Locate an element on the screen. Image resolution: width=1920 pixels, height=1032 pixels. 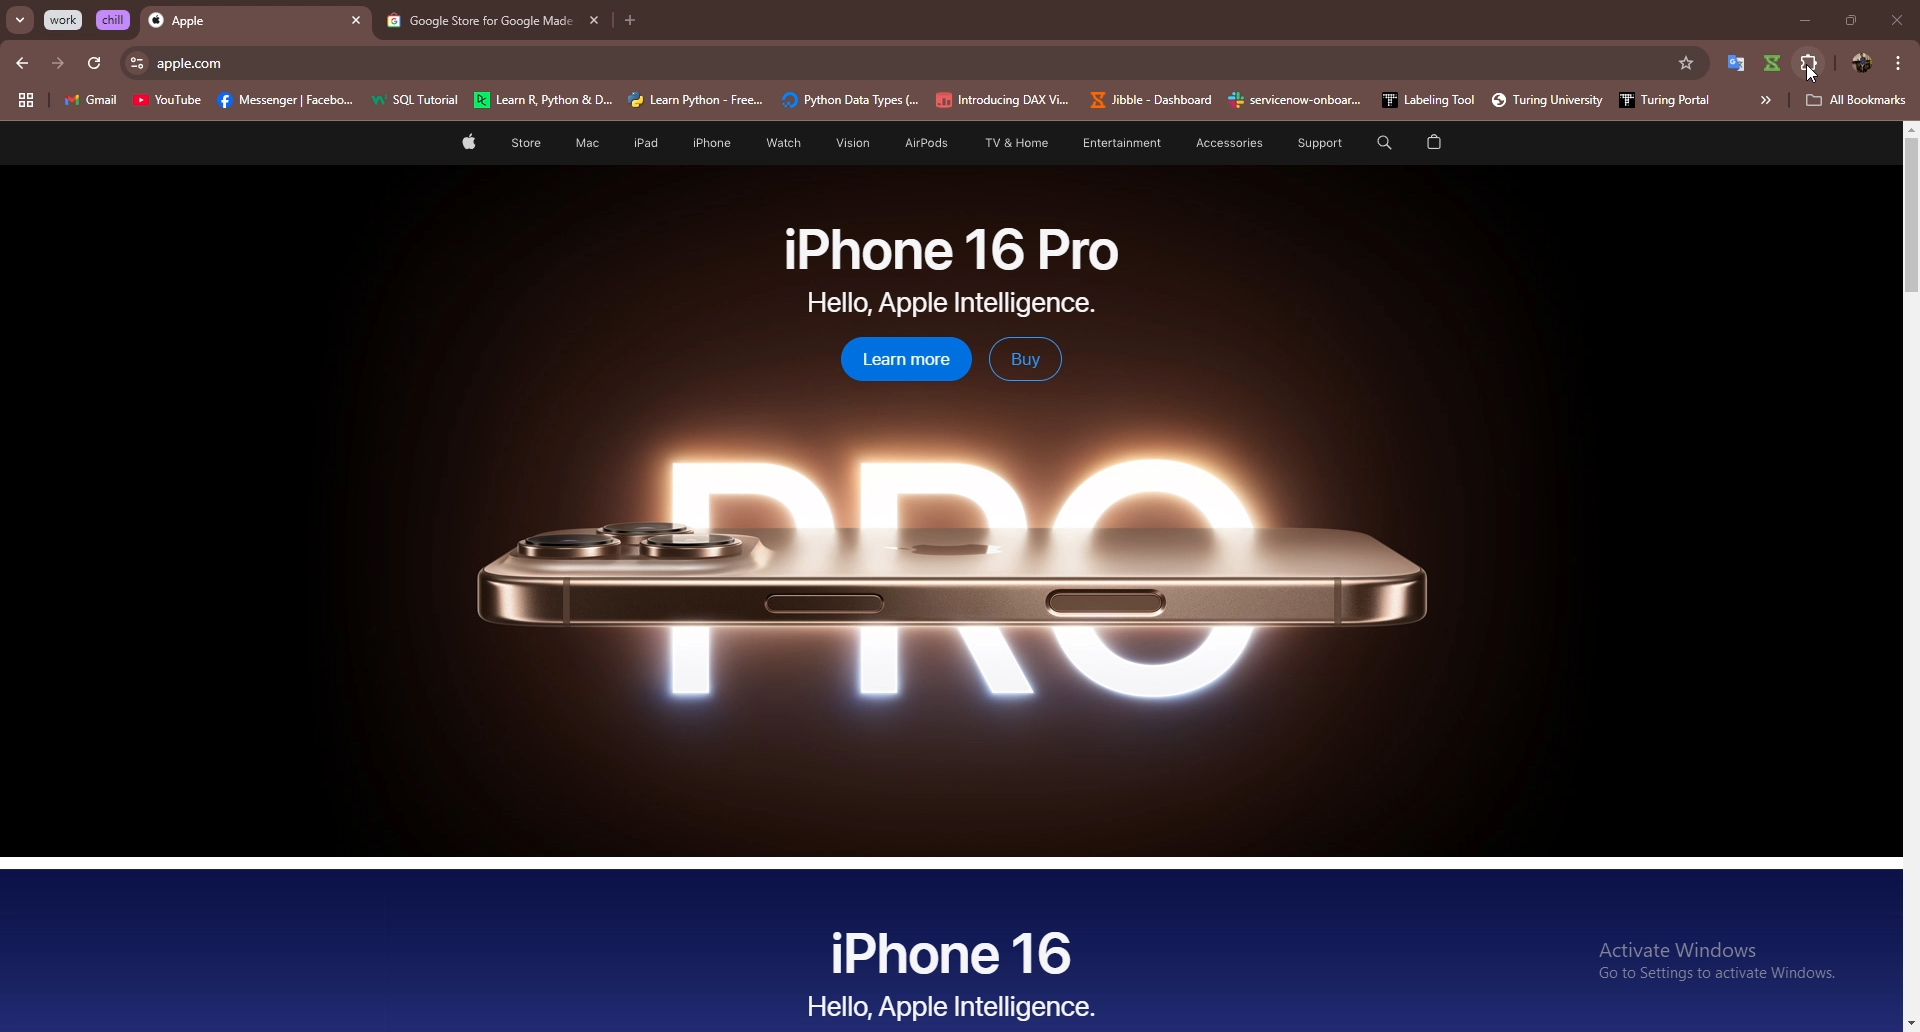
Activate Windows
Go to Settings to activate Windows. is located at coordinates (1719, 960).